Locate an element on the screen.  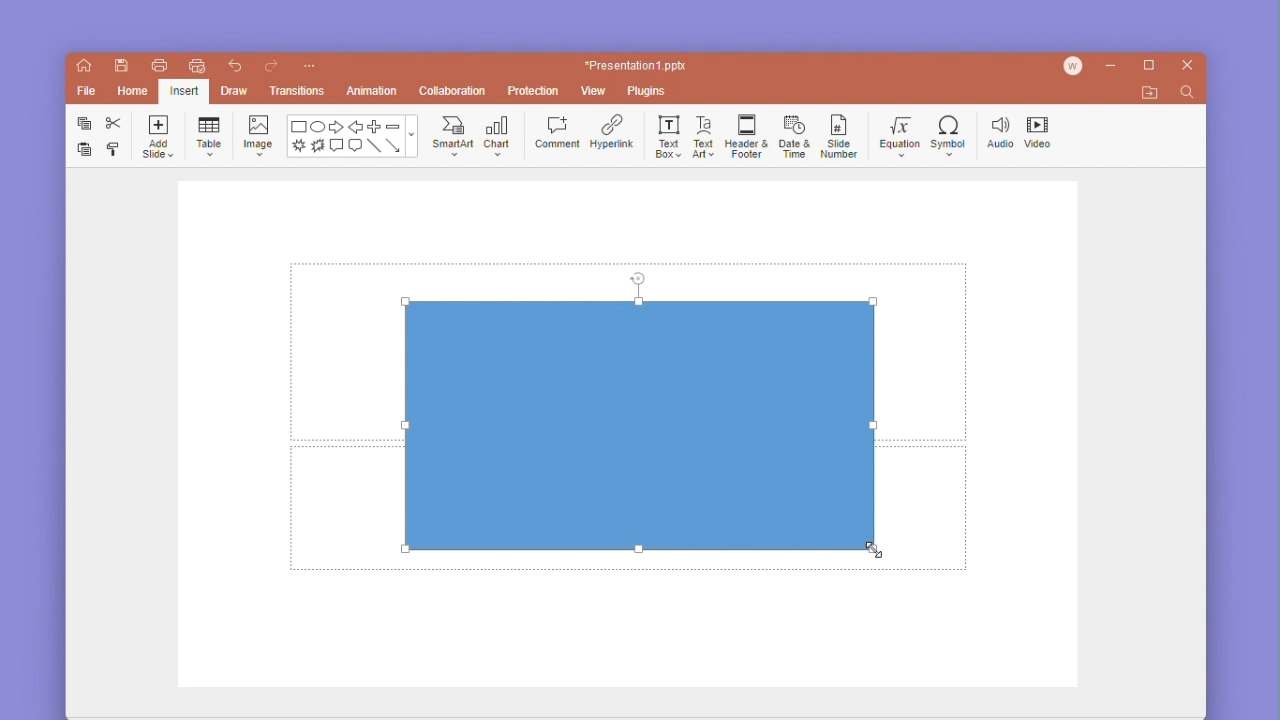
close is located at coordinates (1188, 66).